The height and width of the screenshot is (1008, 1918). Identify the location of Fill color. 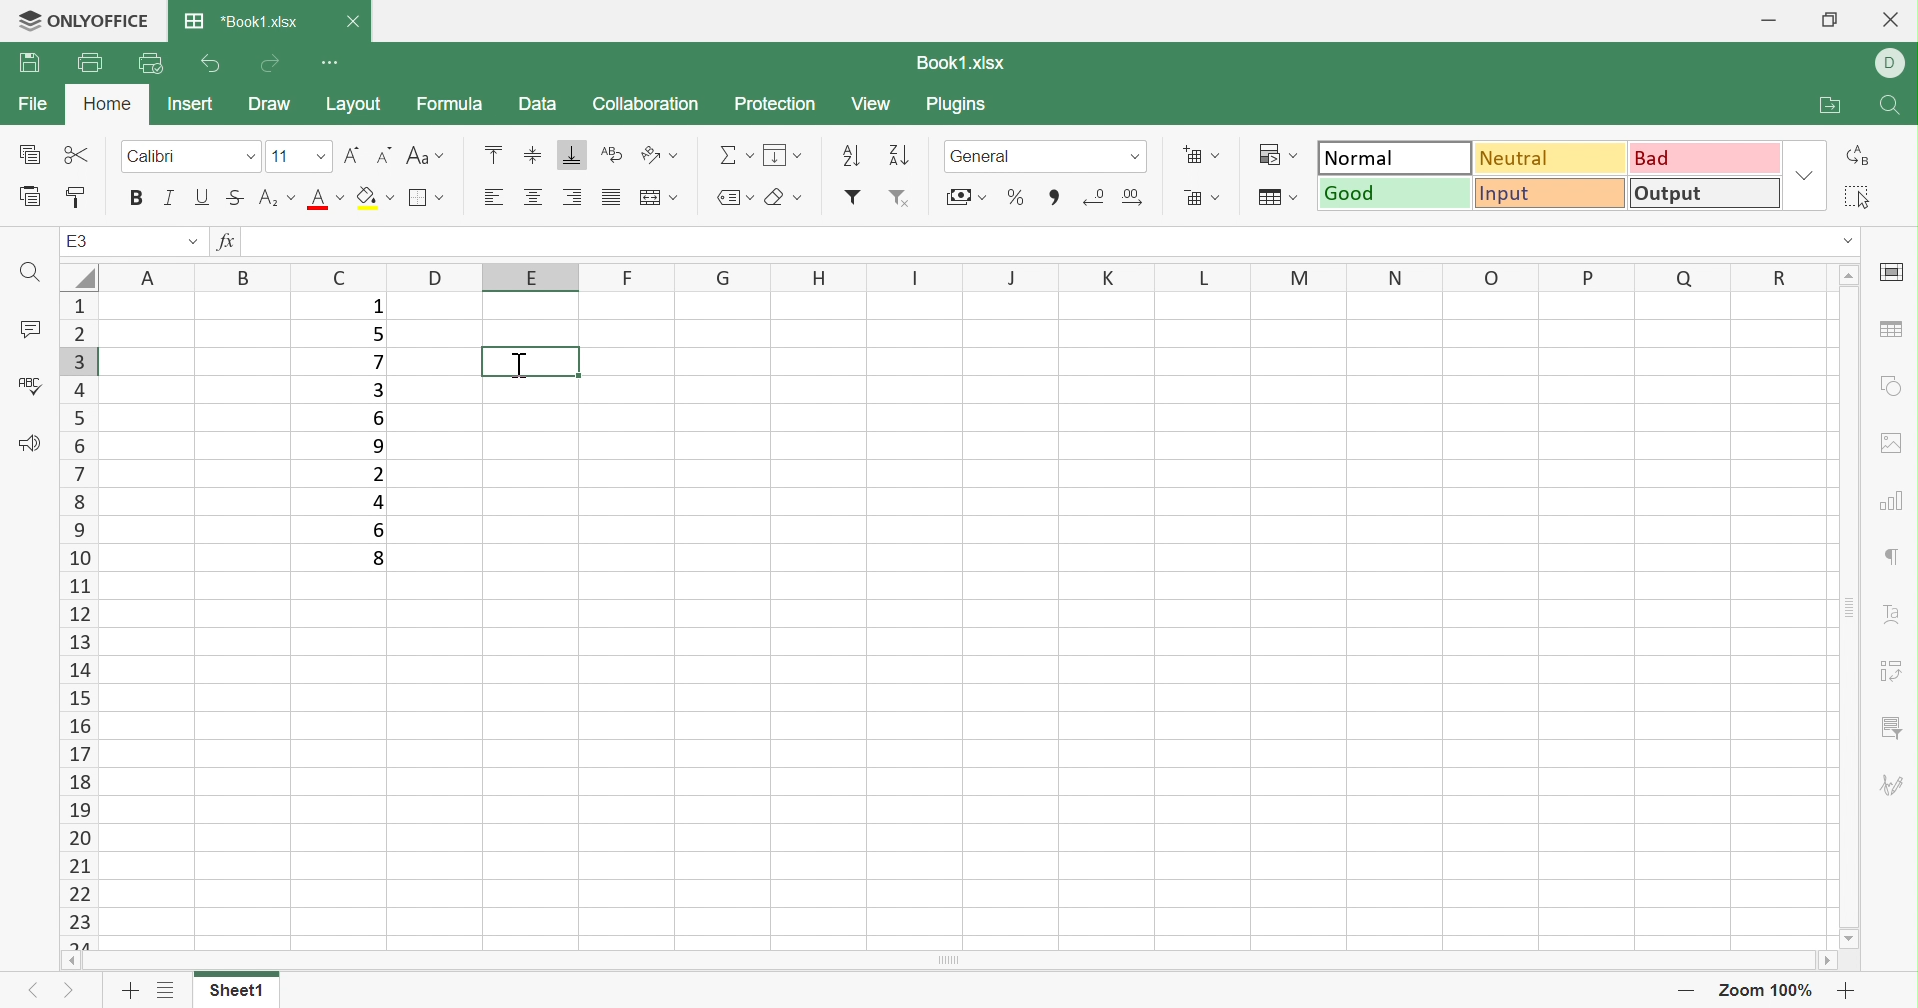
(375, 197).